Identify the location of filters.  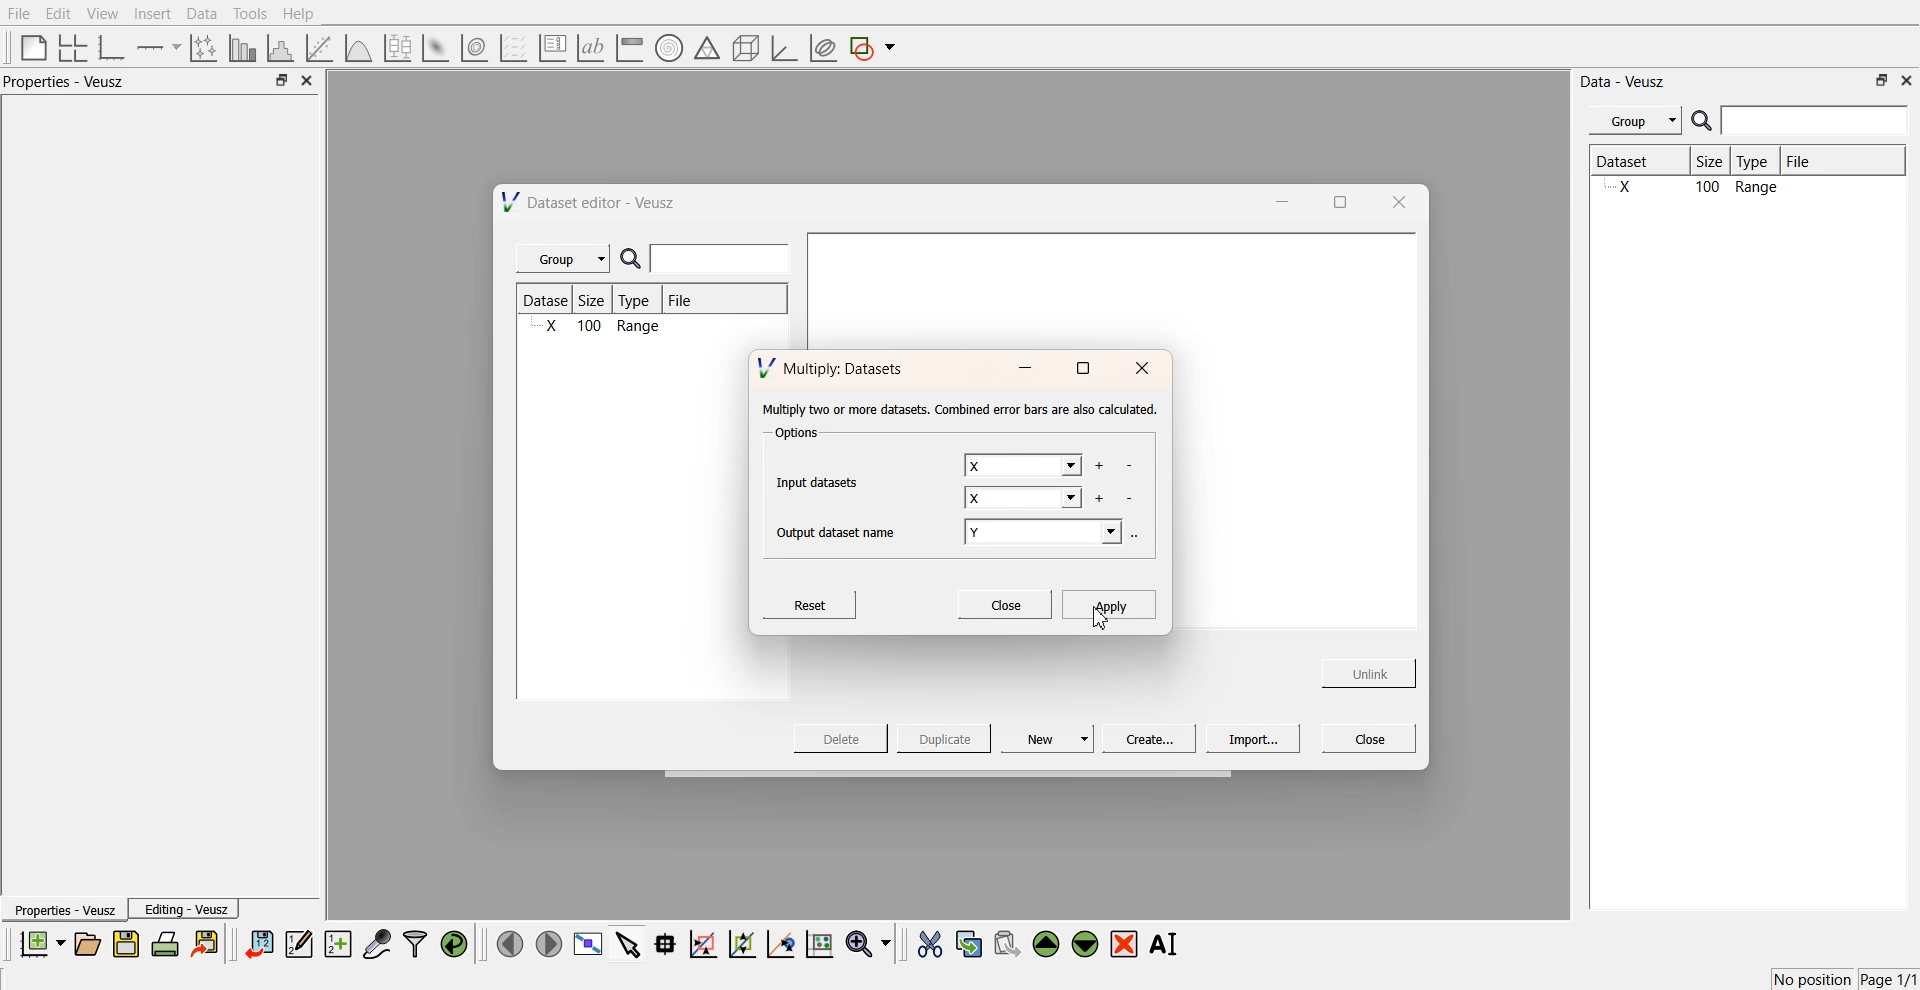
(413, 944).